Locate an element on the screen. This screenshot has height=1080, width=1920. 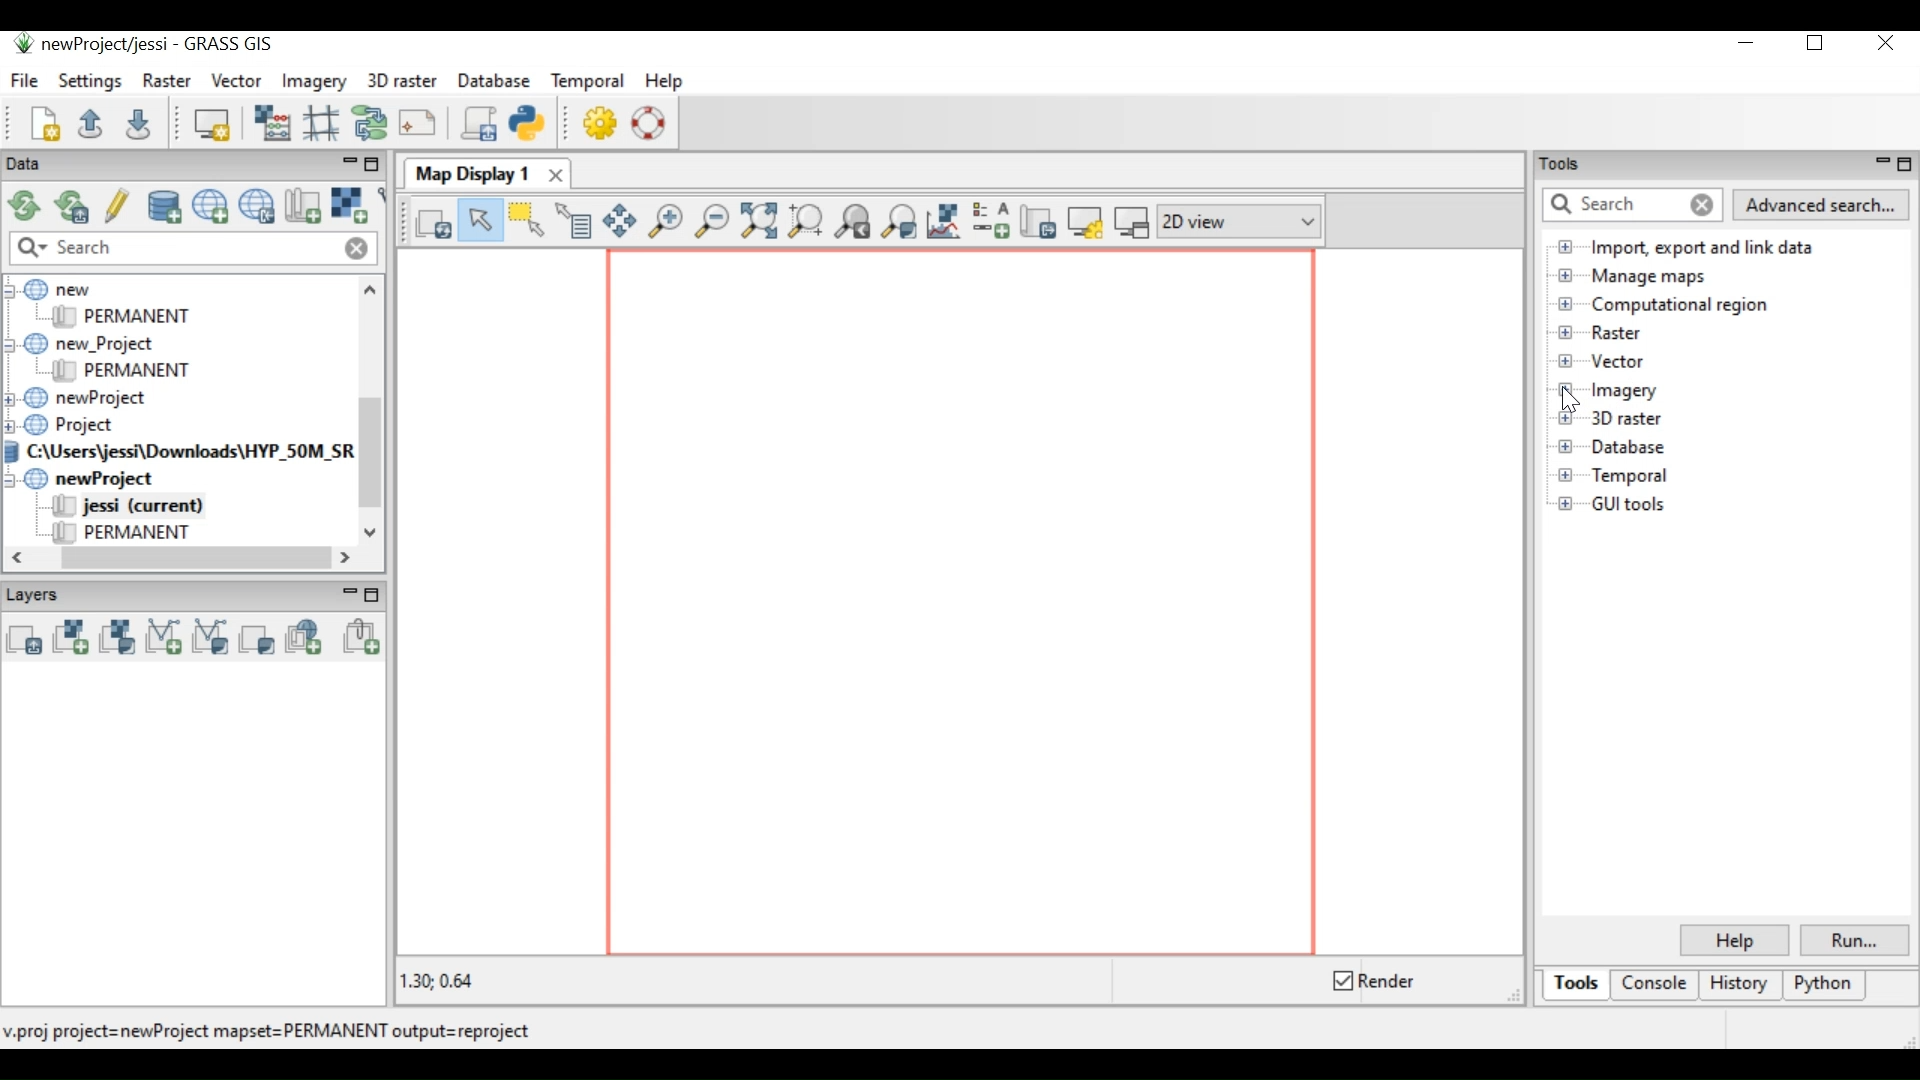
Database is located at coordinates (1613, 447).